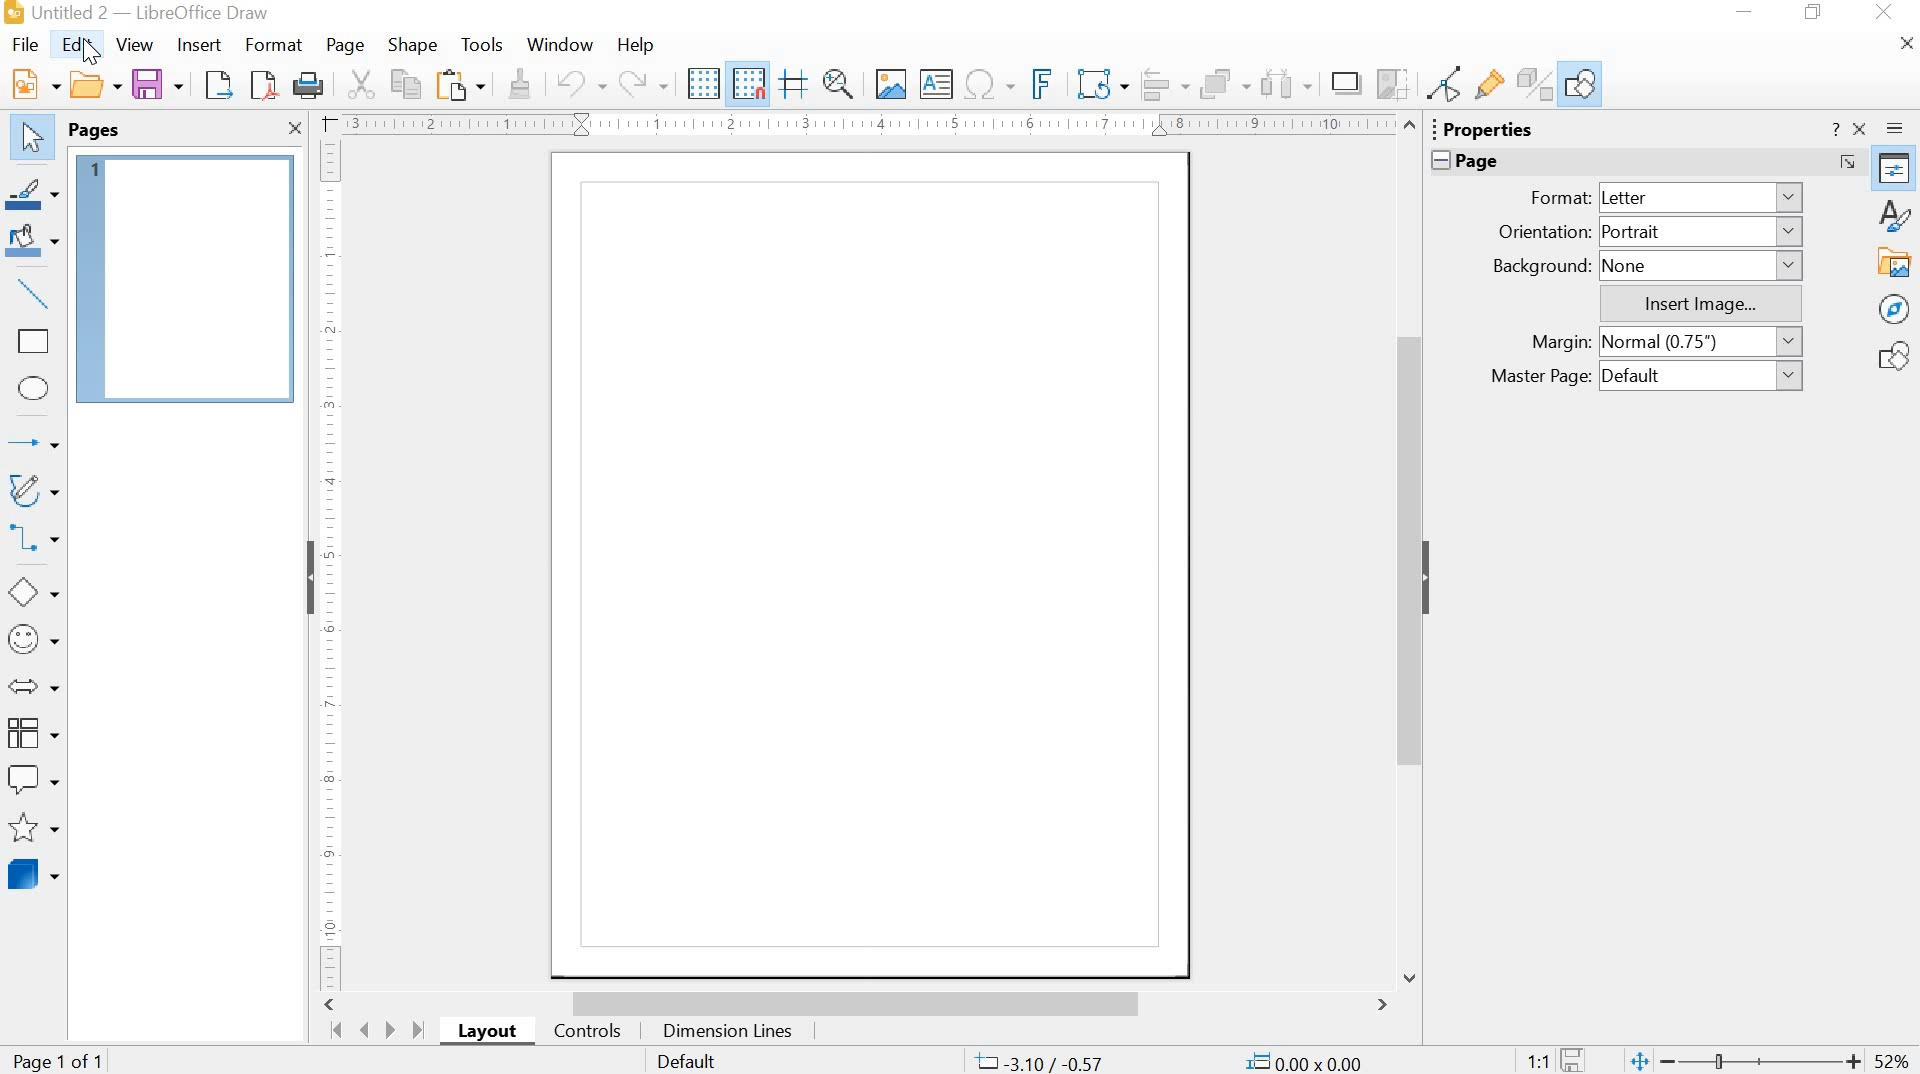 The height and width of the screenshot is (1074, 1920). What do you see at coordinates (33, 341) in the screenshot?
I see `Rectangle (double click for multi-selection)` at bounding box center [33, 341].